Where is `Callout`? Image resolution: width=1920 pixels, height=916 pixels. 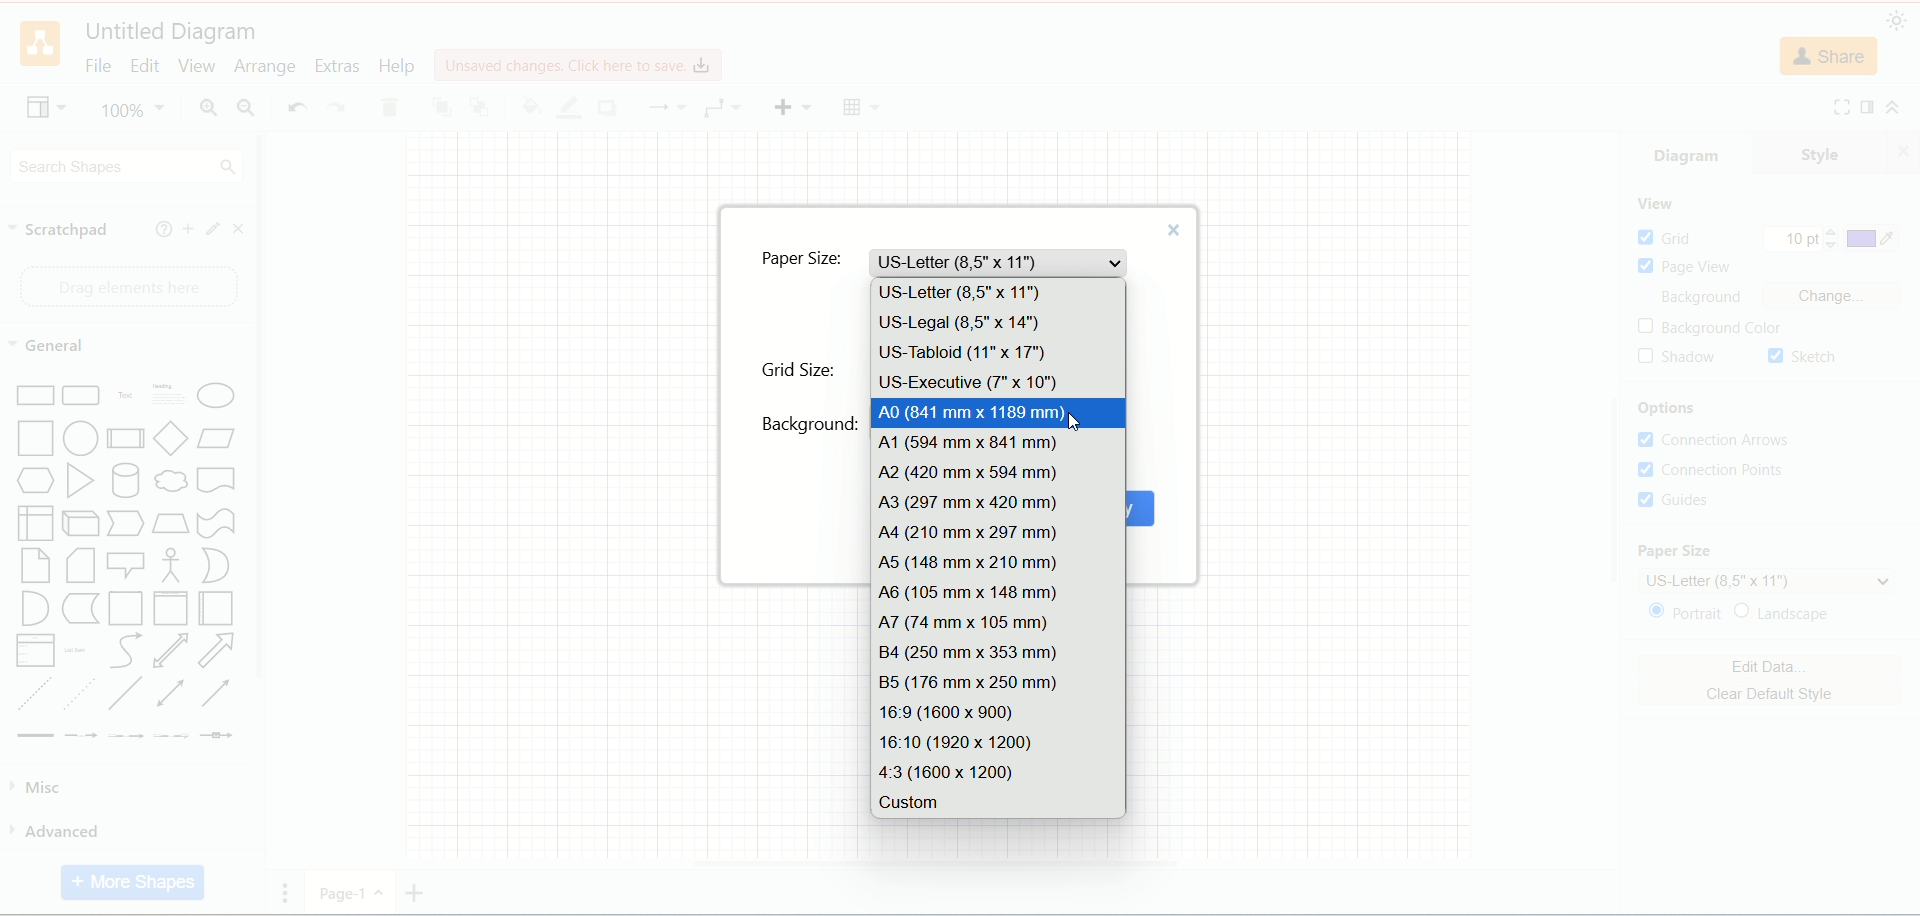
Callout is located at coordinates (127, 567).